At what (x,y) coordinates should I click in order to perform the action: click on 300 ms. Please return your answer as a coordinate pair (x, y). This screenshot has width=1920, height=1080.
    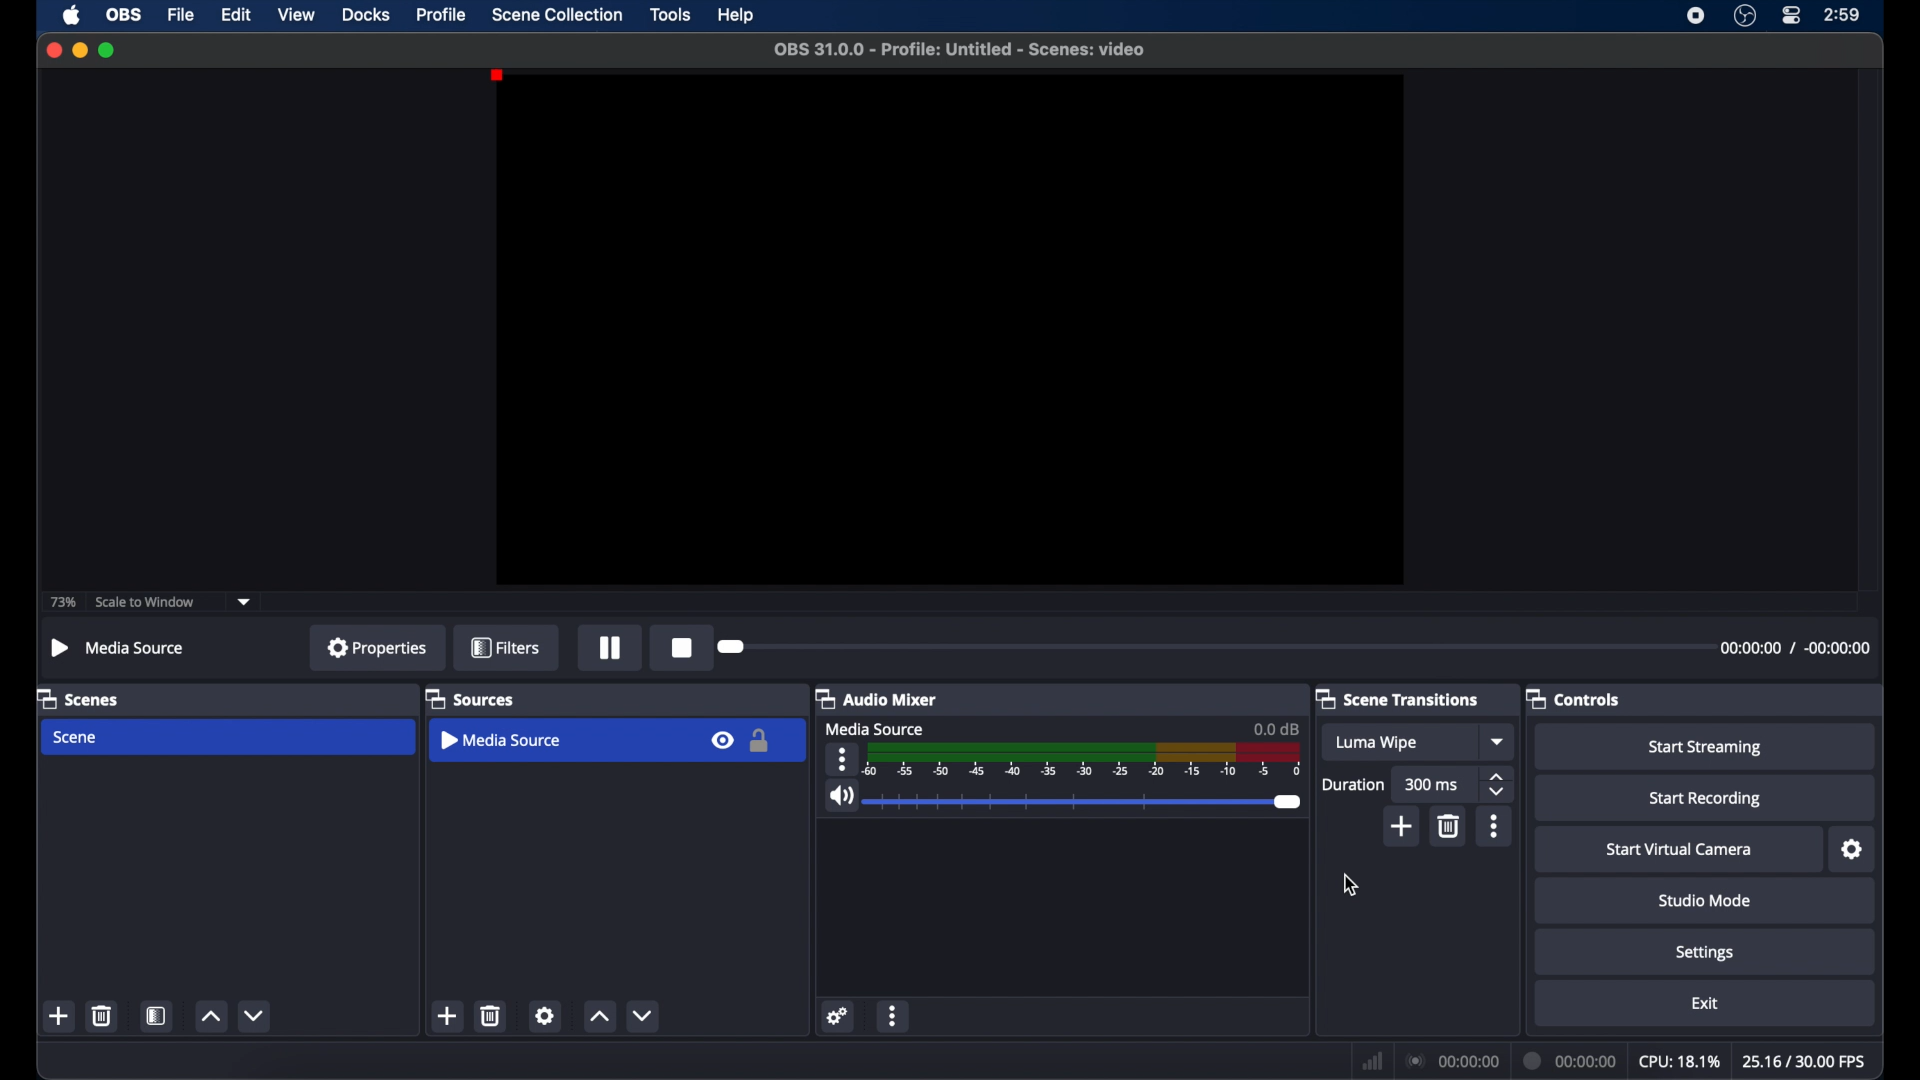
    Looking at the image, I should click on (1433, 783).